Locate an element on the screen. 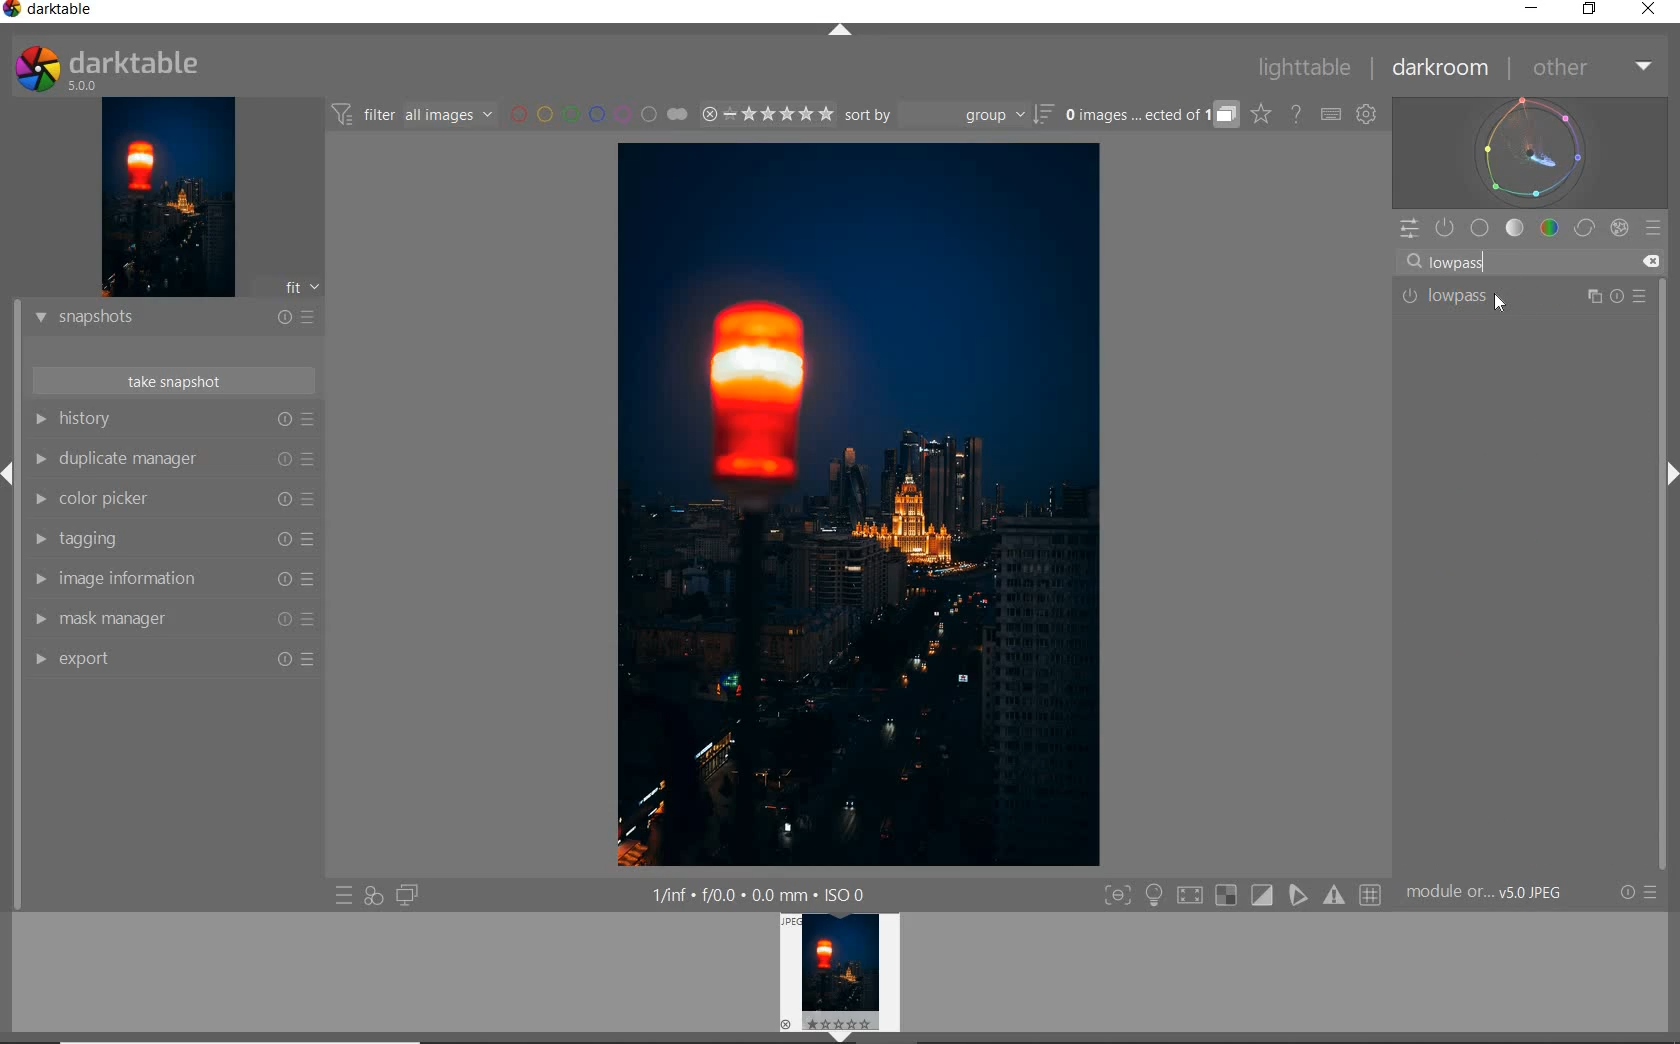  Resets is located at coordinates (283, 313).